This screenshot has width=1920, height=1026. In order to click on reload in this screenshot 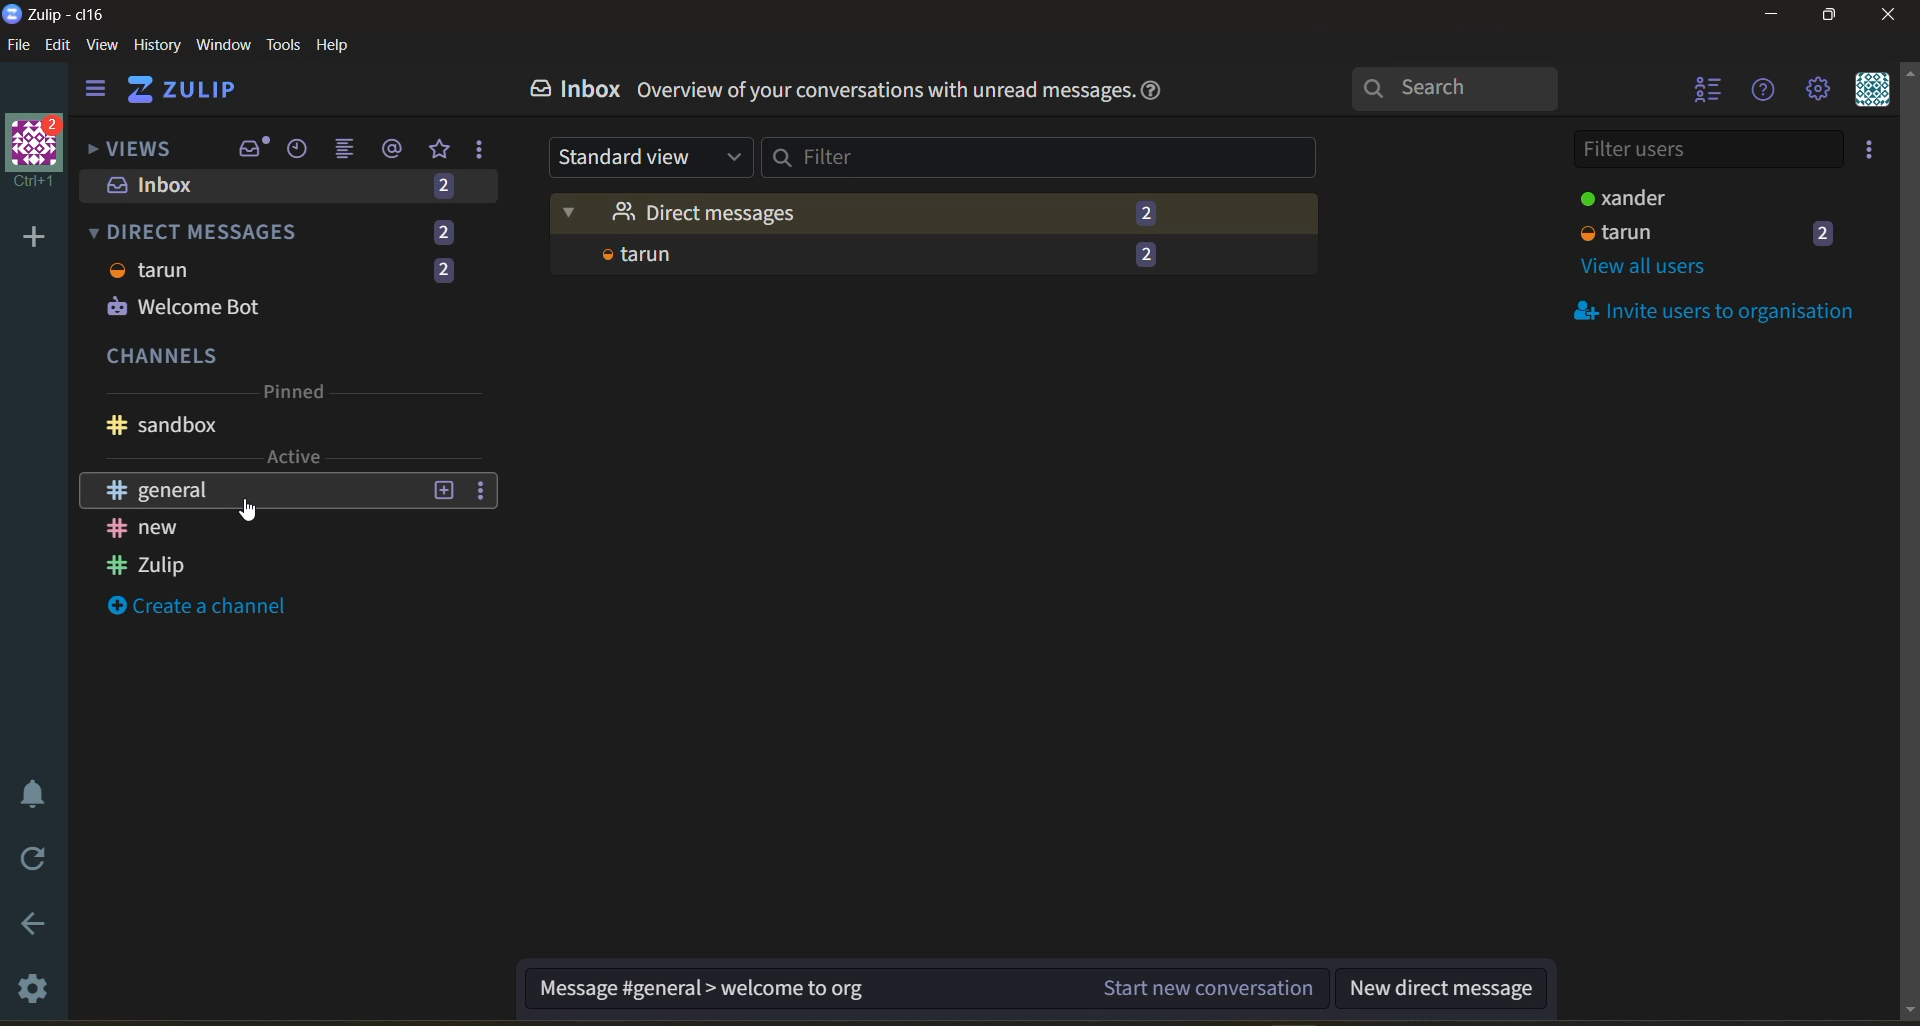, I will do `click(28, 859)`.